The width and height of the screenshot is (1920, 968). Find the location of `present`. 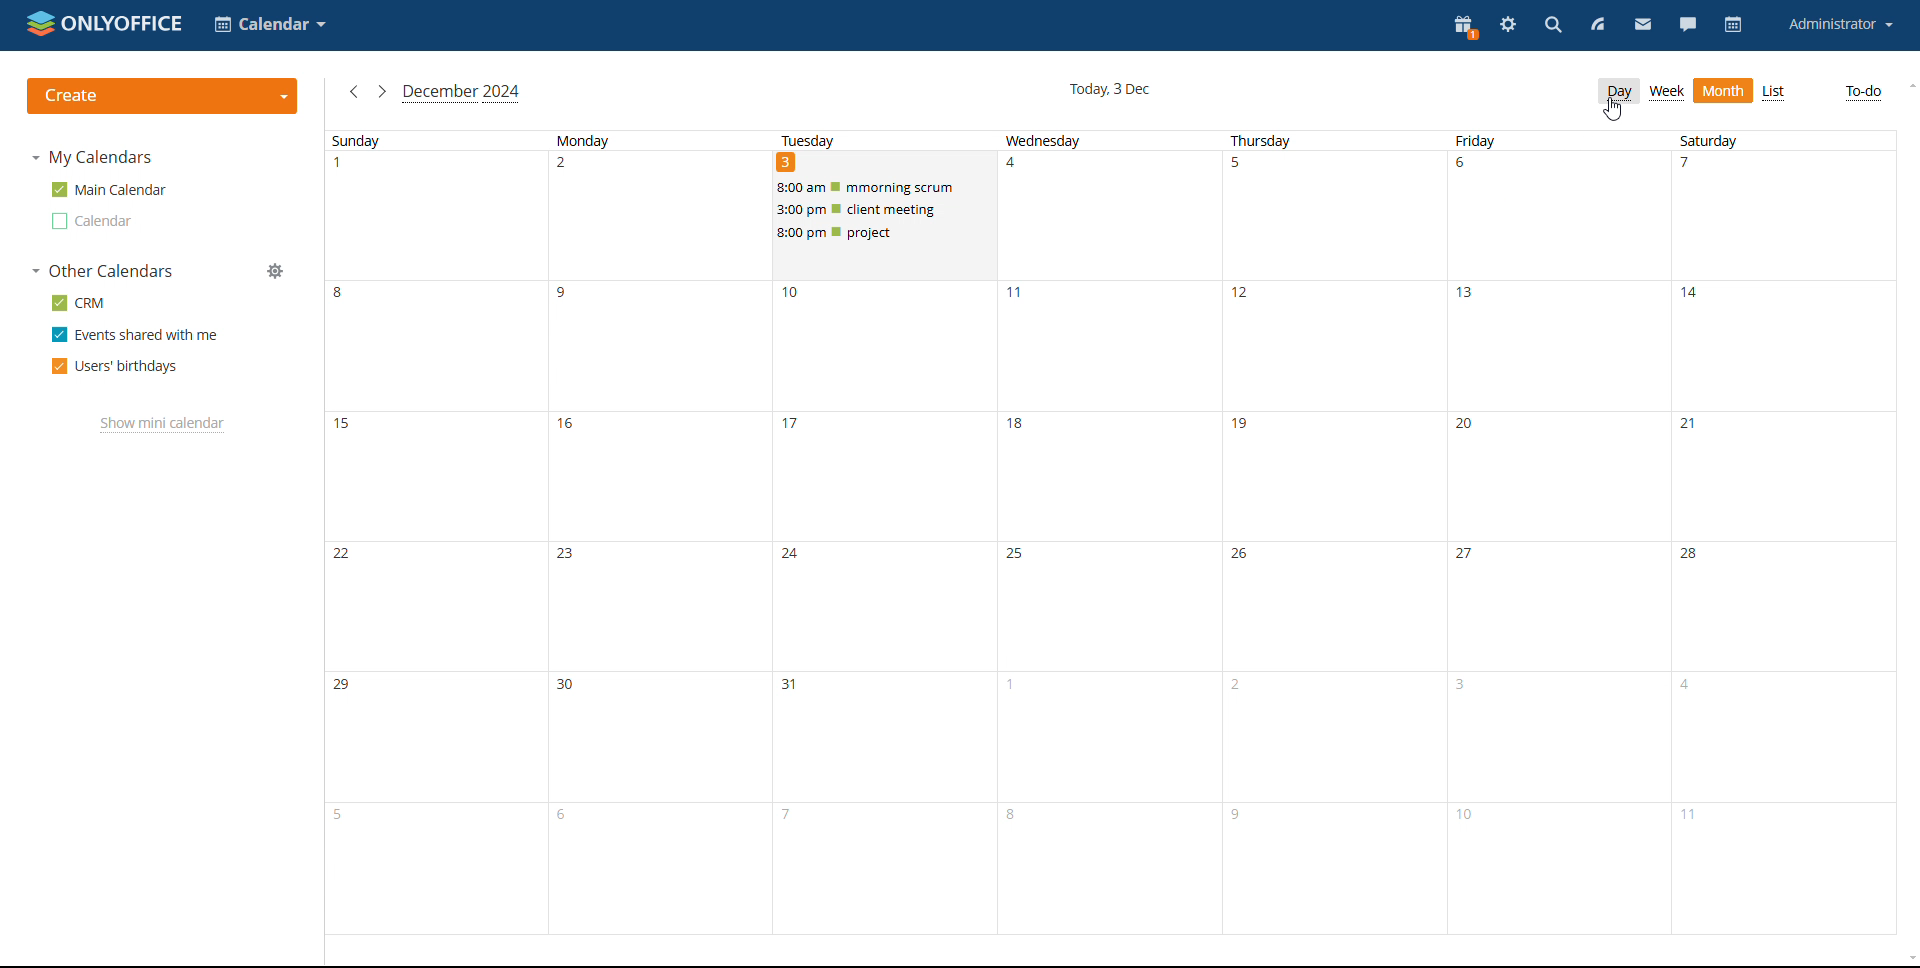

present is located at coordinates (1464, 27).